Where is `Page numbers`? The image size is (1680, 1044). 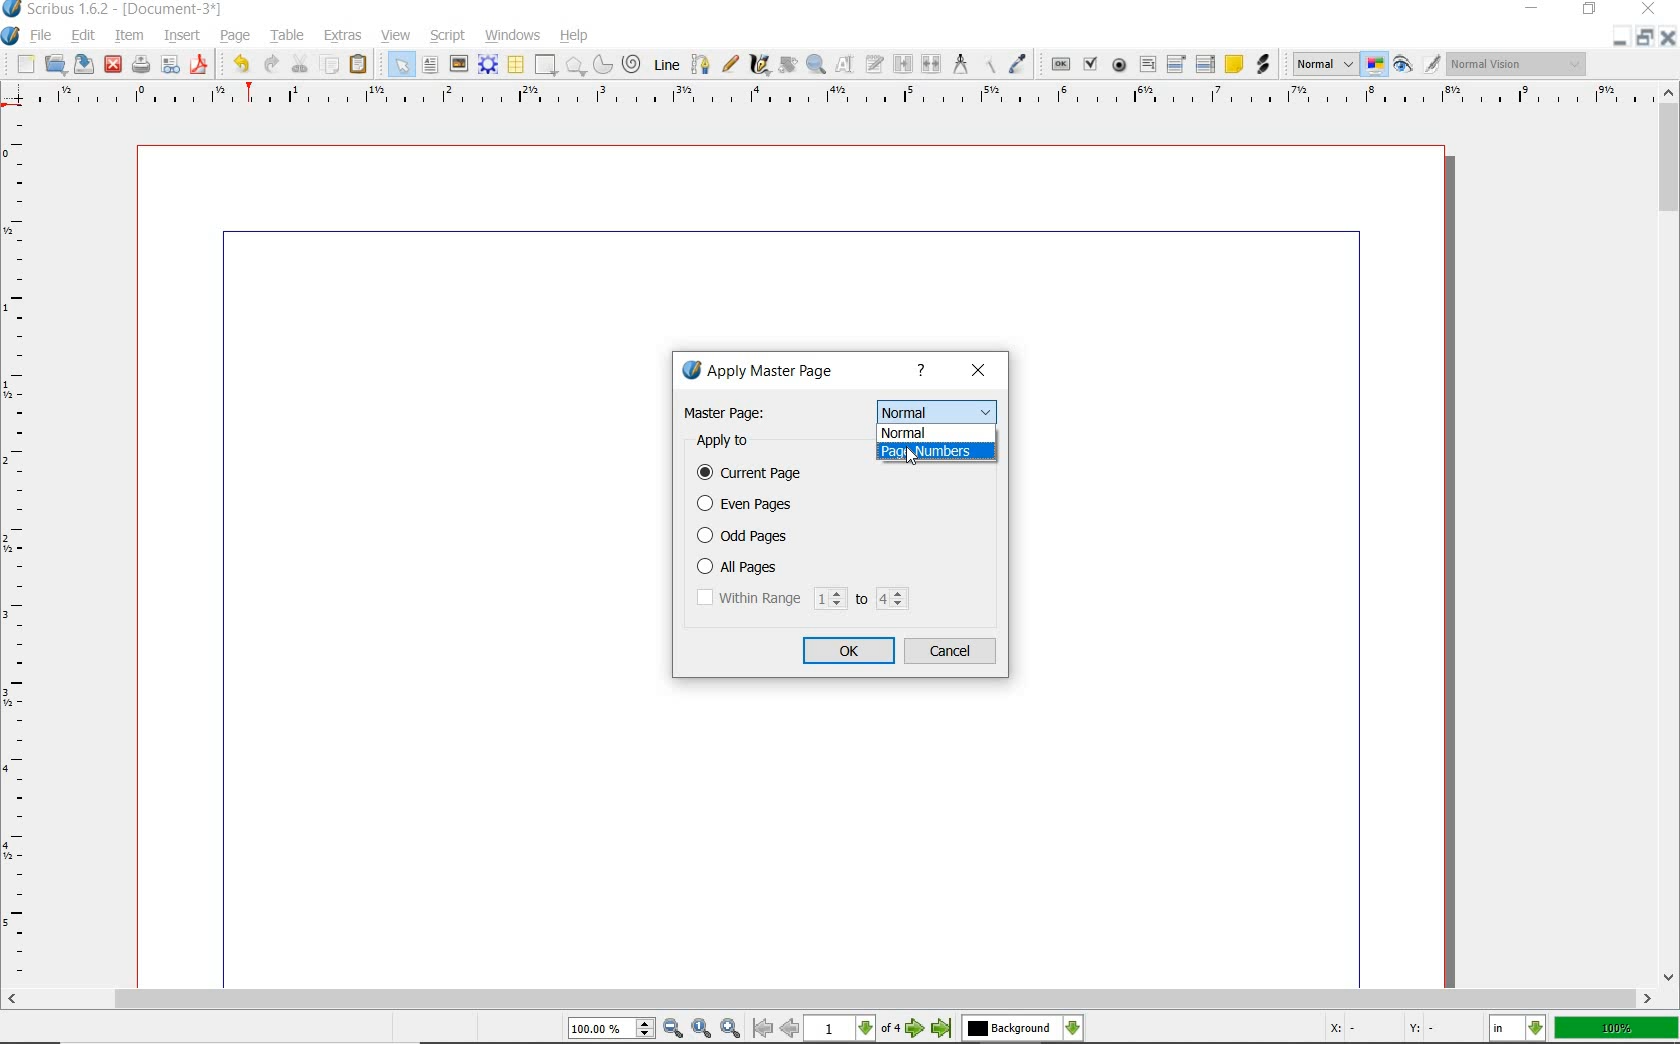 Page numbers is located at coordinates (936, 450).